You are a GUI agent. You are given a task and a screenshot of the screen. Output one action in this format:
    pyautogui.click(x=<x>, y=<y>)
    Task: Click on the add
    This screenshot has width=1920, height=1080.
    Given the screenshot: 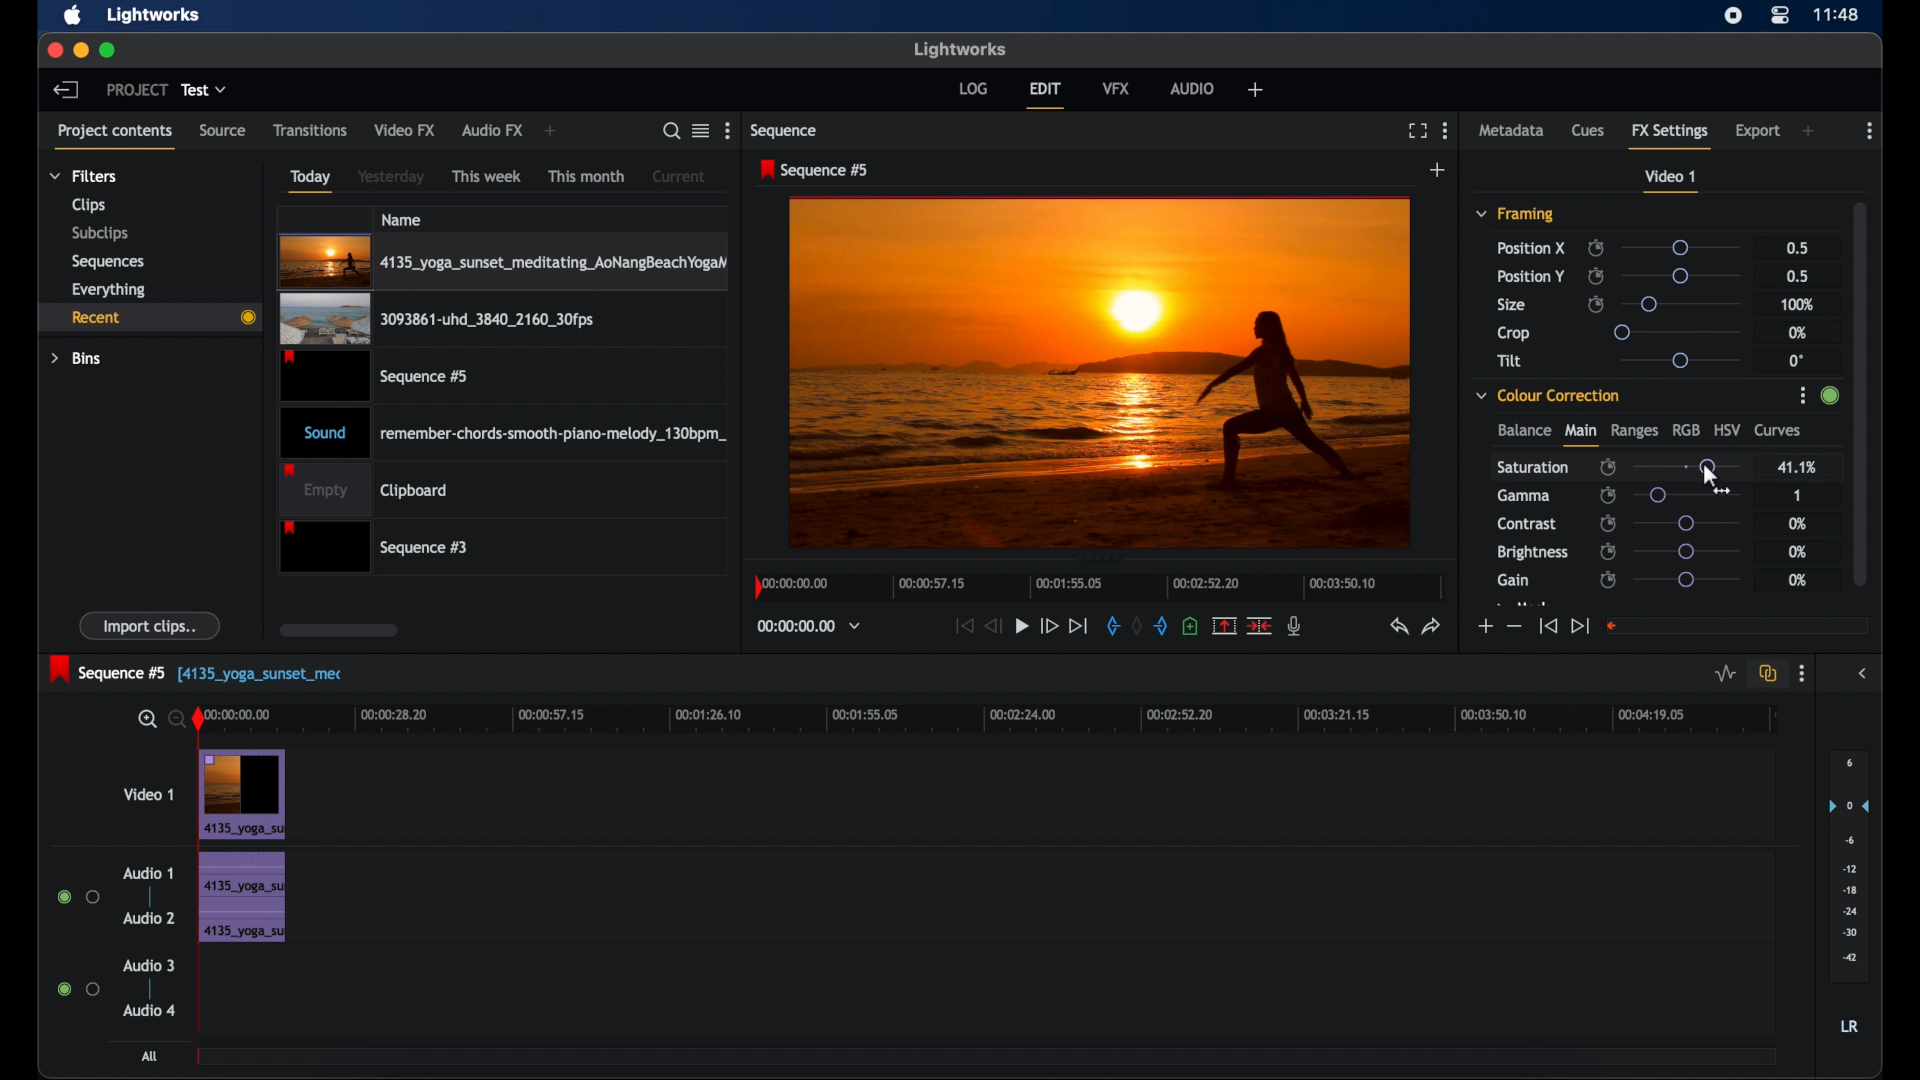 What is the action you would take?
    pyautogui.click(x=1810, y=131)
    